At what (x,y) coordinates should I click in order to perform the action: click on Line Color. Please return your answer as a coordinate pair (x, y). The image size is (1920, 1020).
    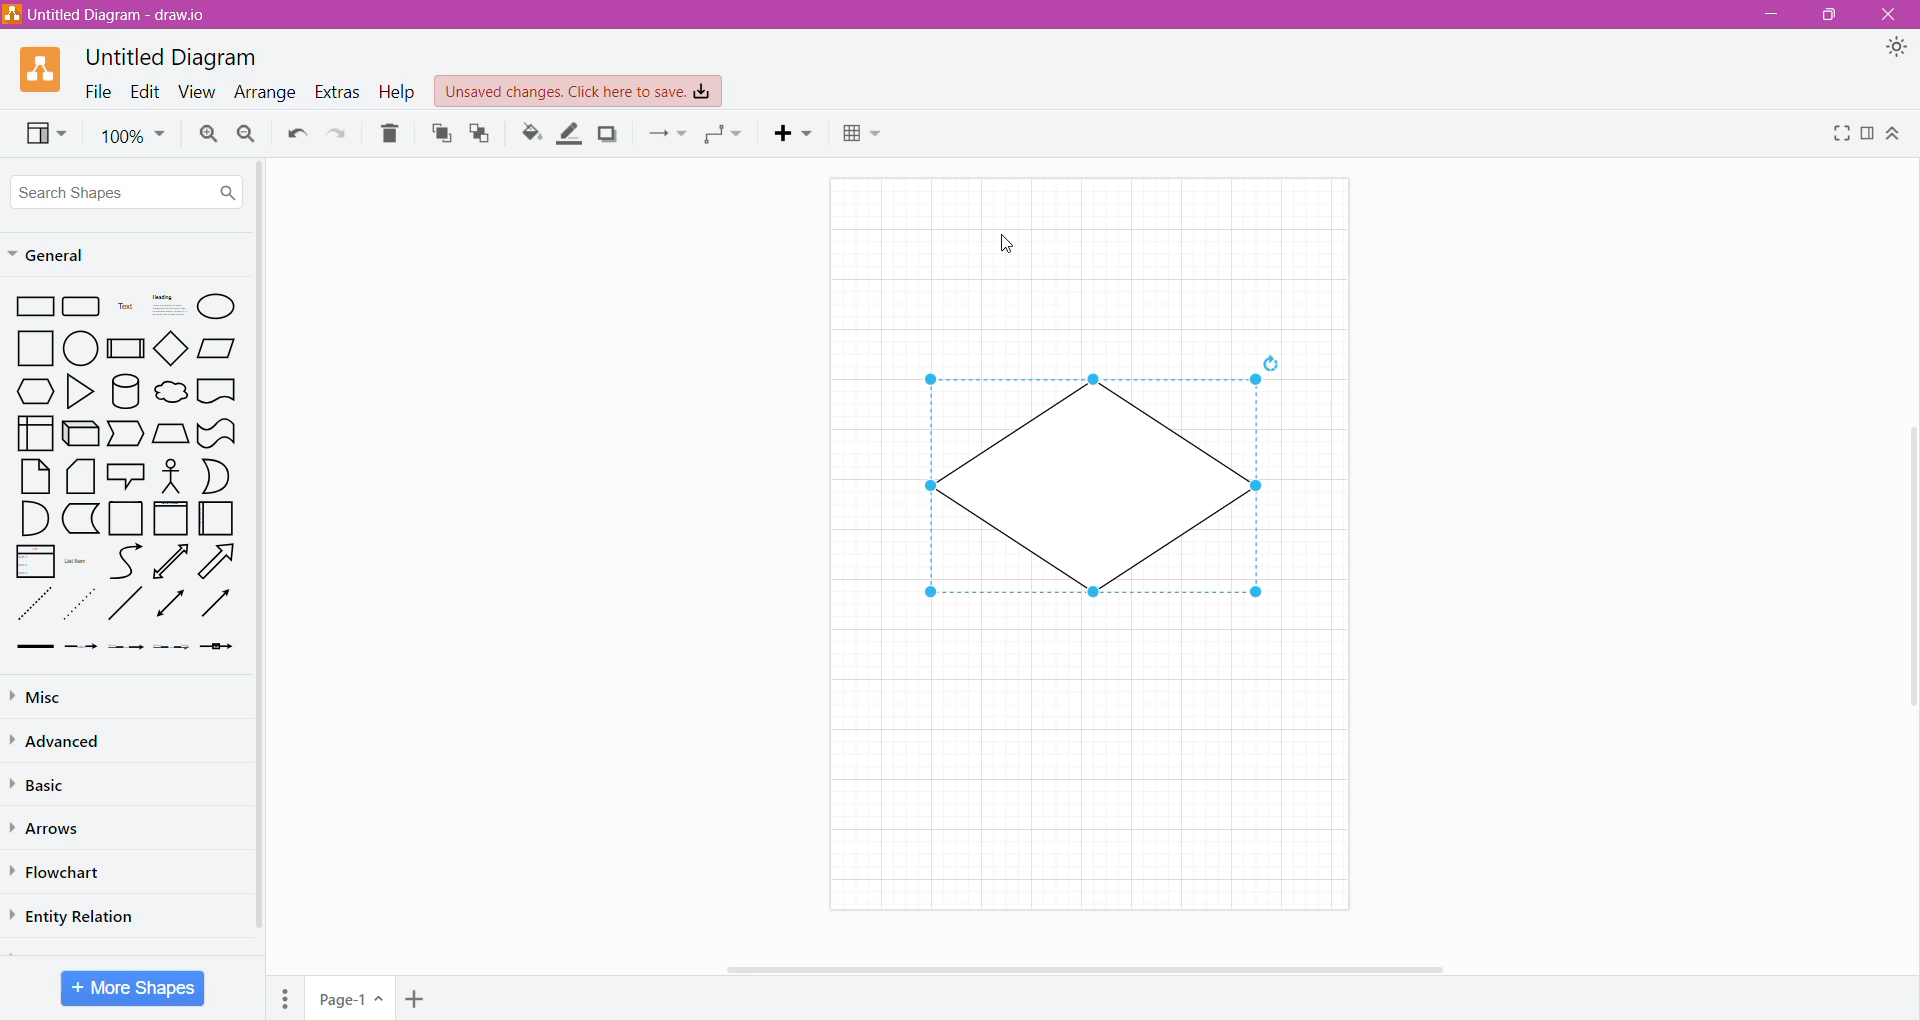
    Looking at the image, I should click on (570, 134).